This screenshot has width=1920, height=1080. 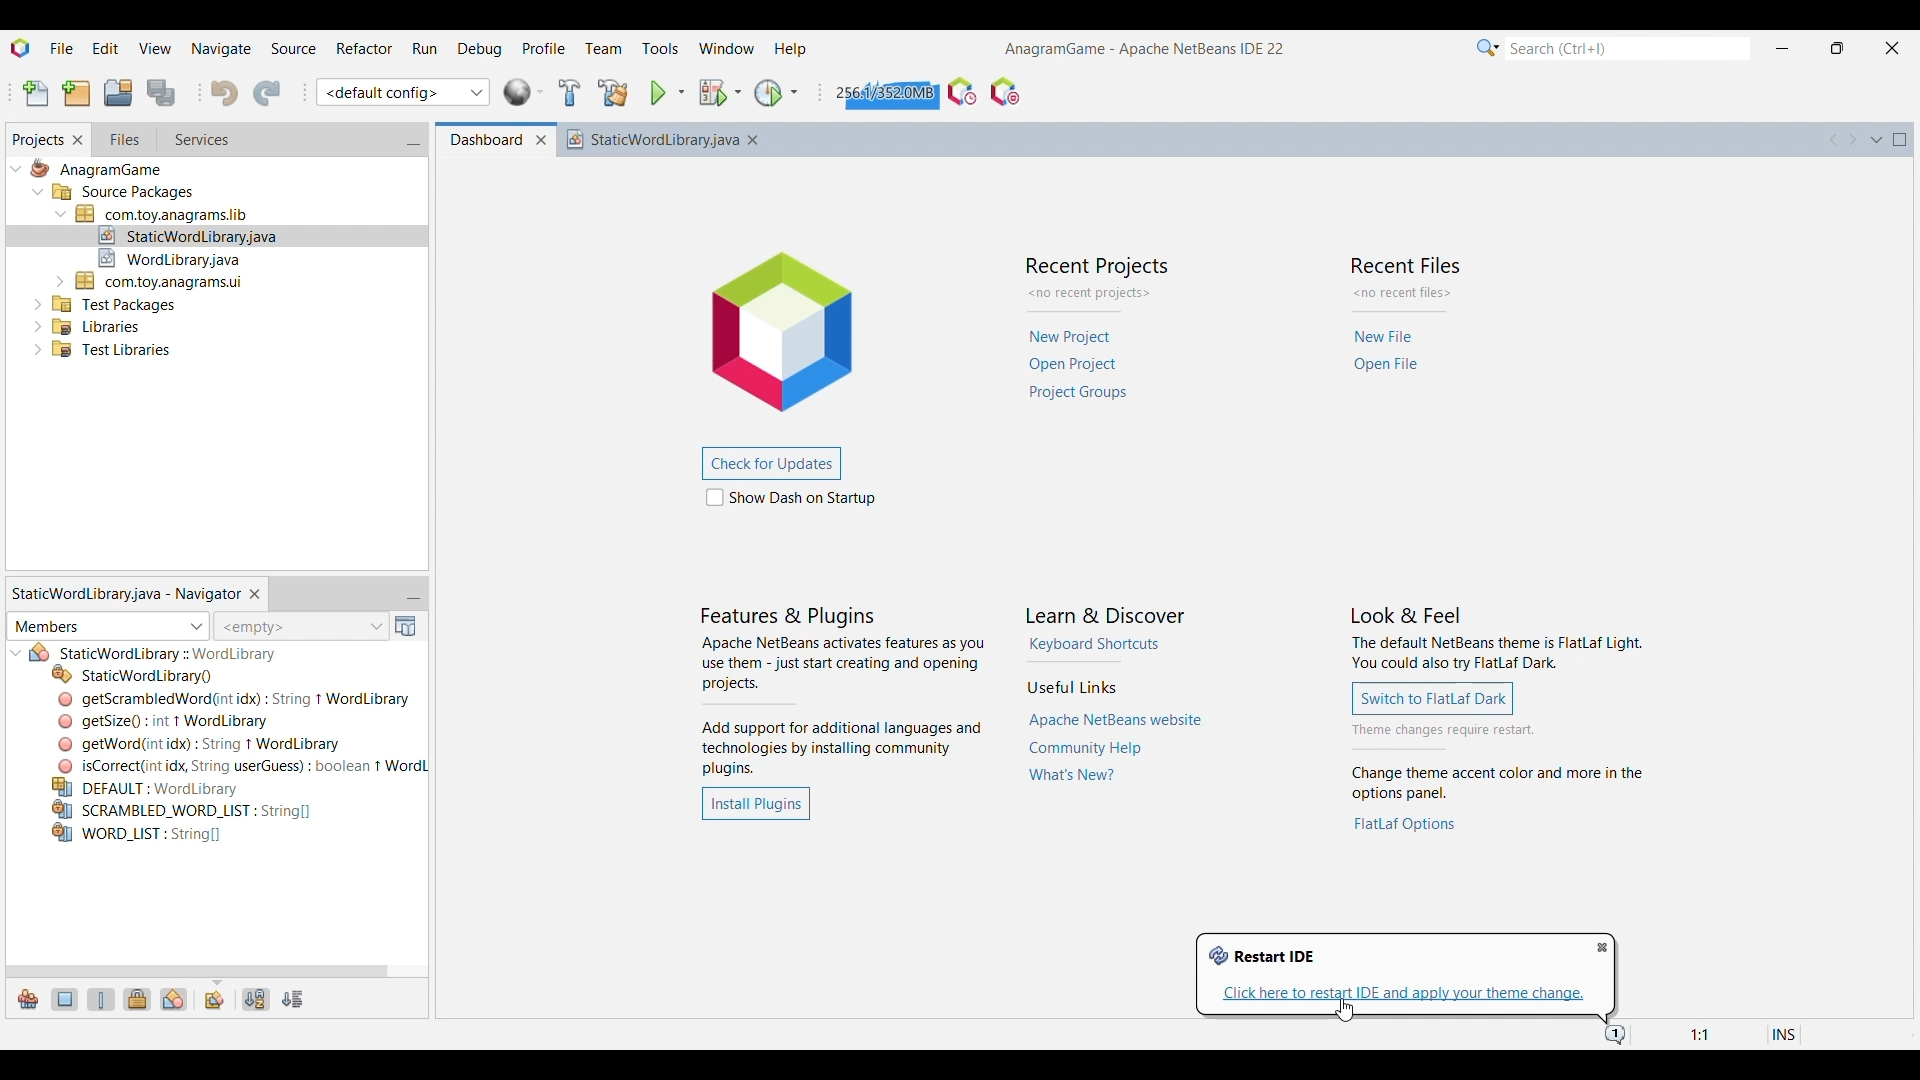 I want to click on Undo, so click(x=224, y=93).